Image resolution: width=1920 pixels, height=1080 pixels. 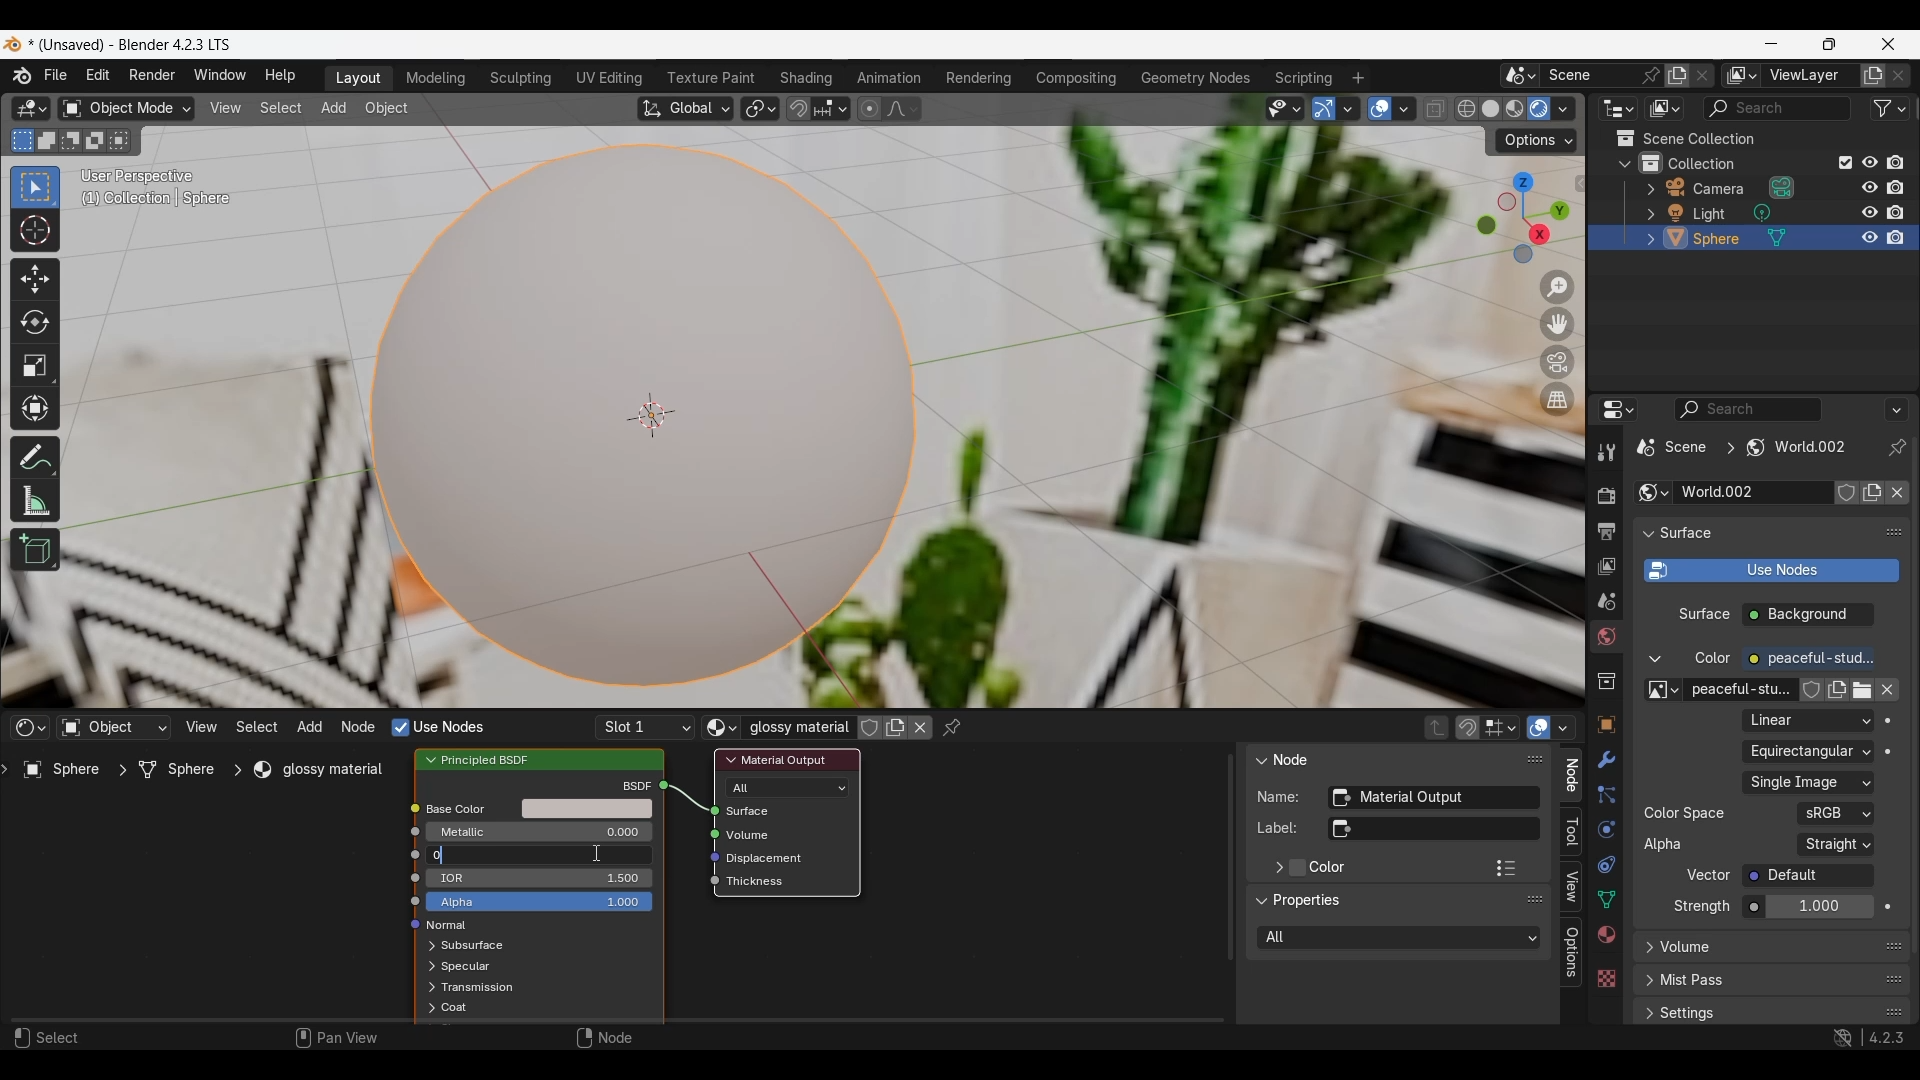 What do you see at coordinates (920, 727) in the screenshot?
I see `Unlink data block` at bounding box center [920, 727].